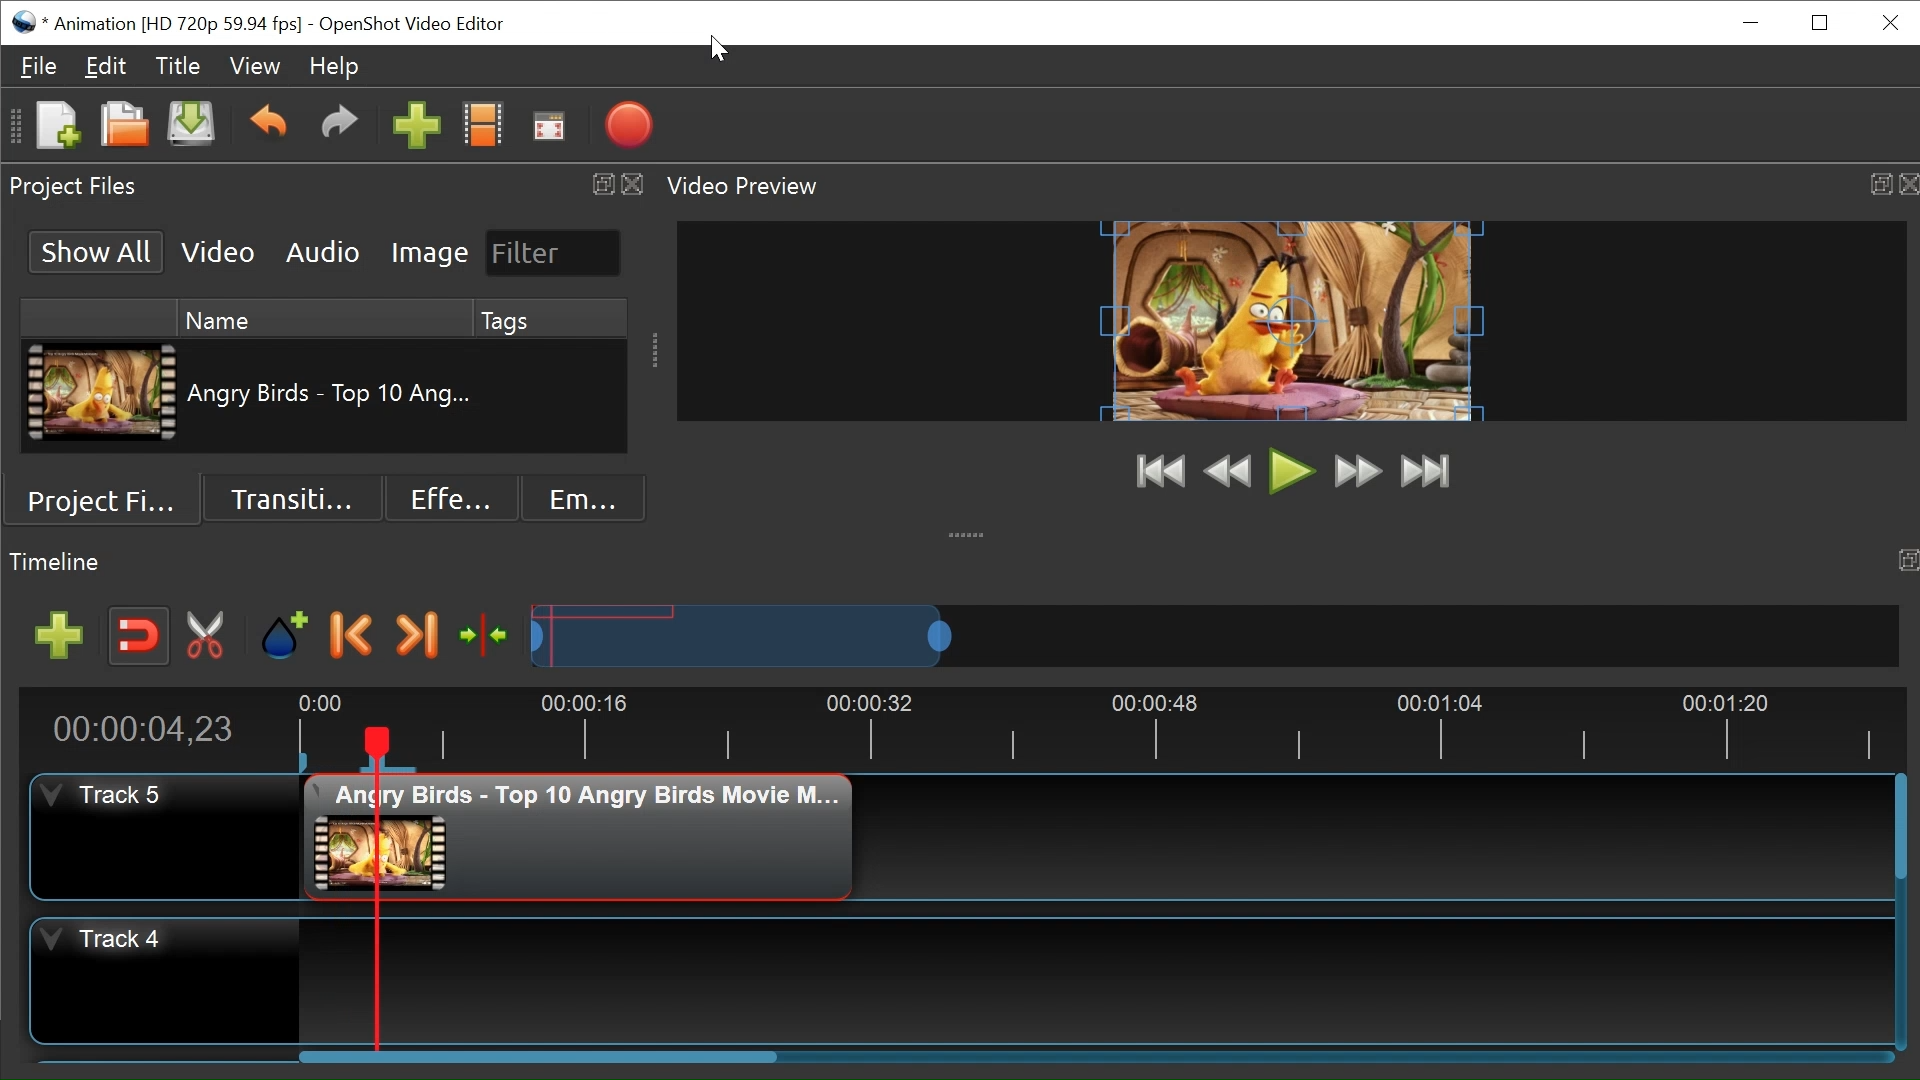 Image resolution: width=1920 pixels, height=1080 pixels. I want to click on Jump to Last, so click(1425, 472).